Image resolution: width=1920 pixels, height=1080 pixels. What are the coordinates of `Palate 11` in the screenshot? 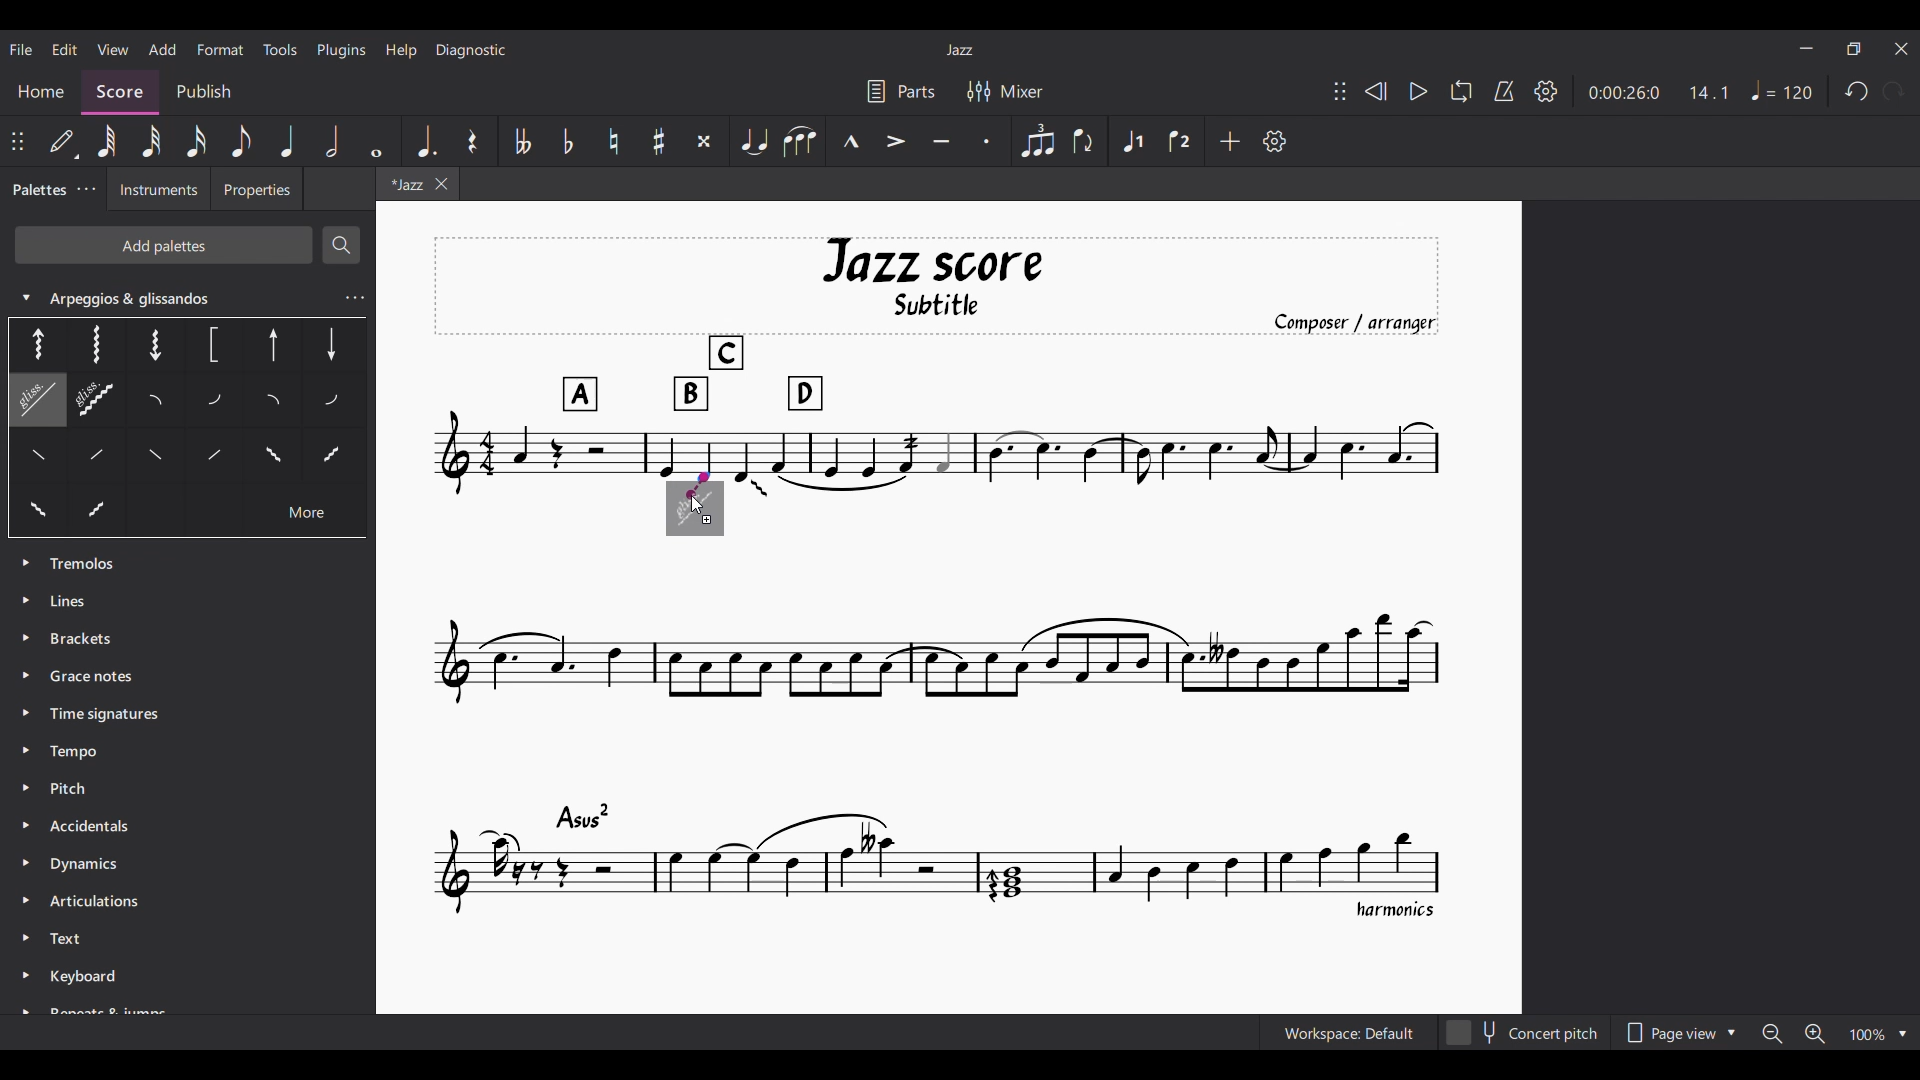 It's located at (276, 403).